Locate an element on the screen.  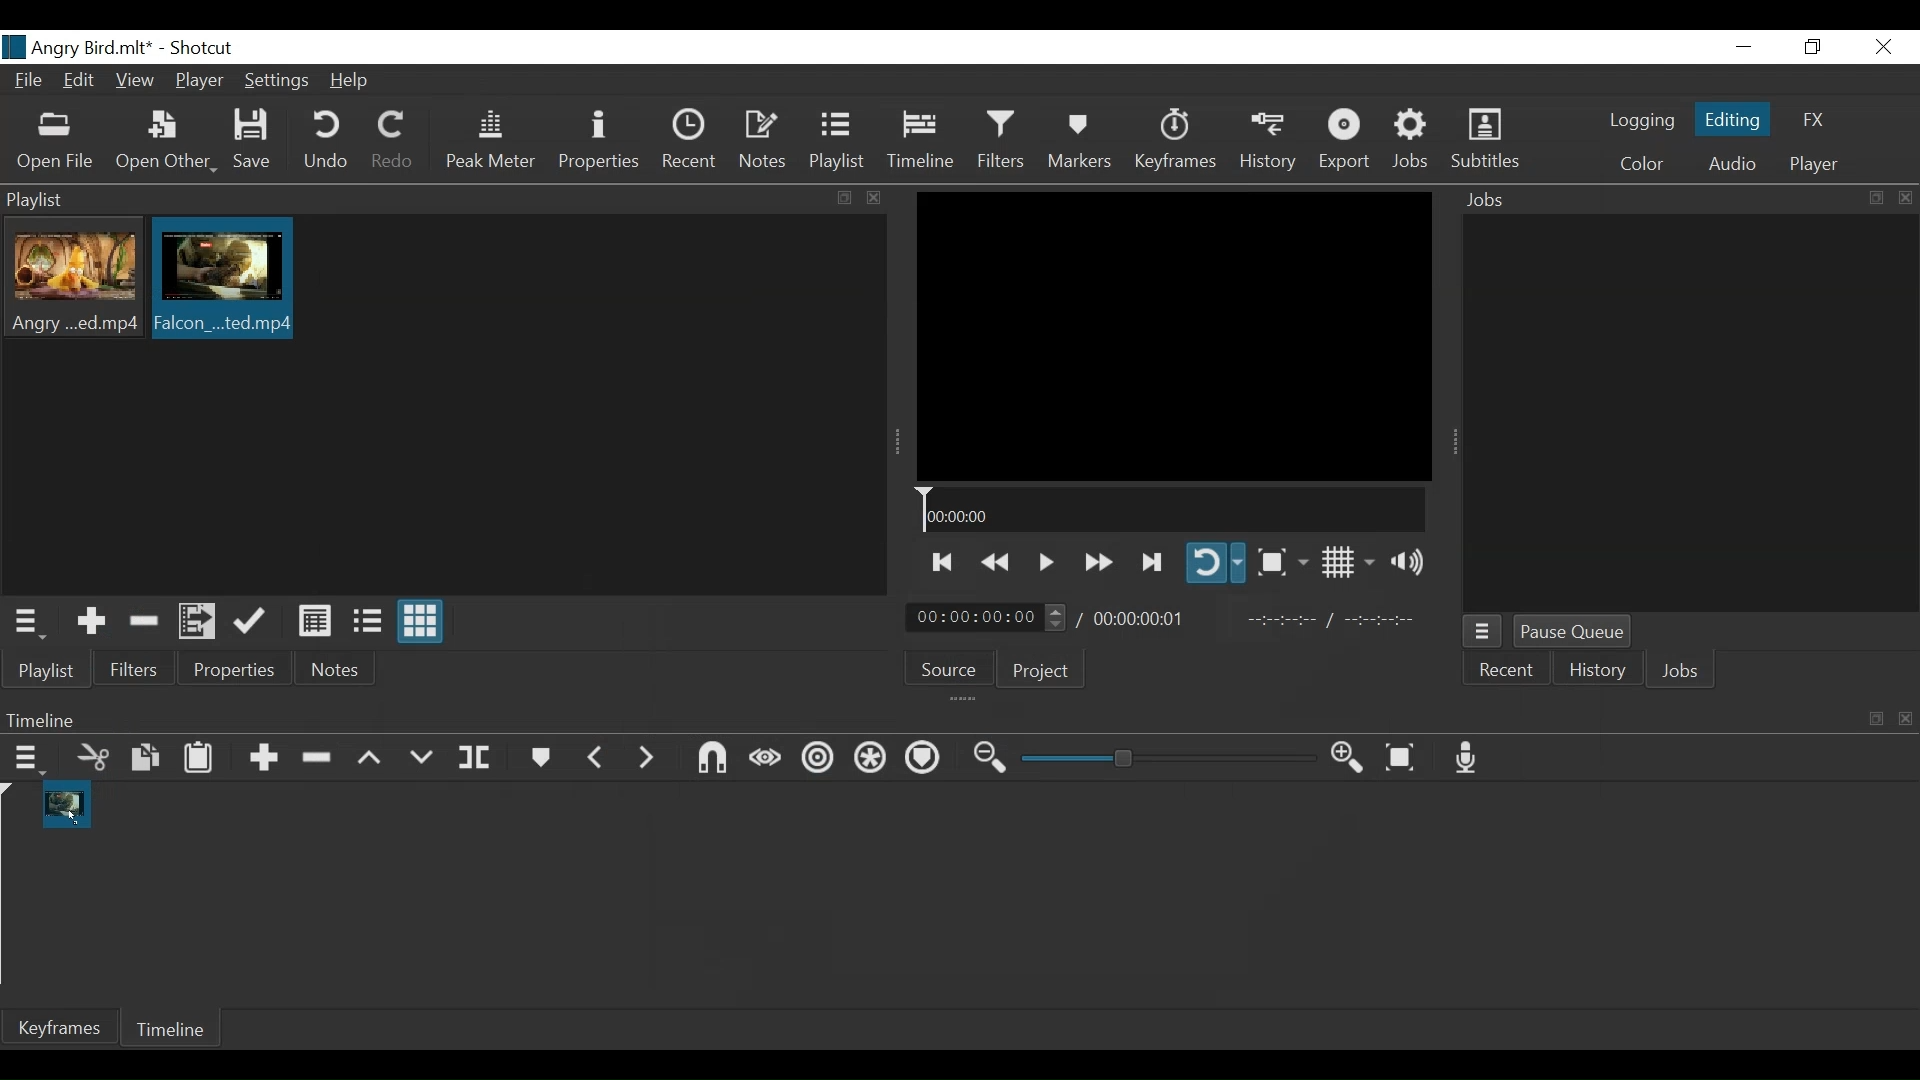
Redo is located at coordinates (394, 140).